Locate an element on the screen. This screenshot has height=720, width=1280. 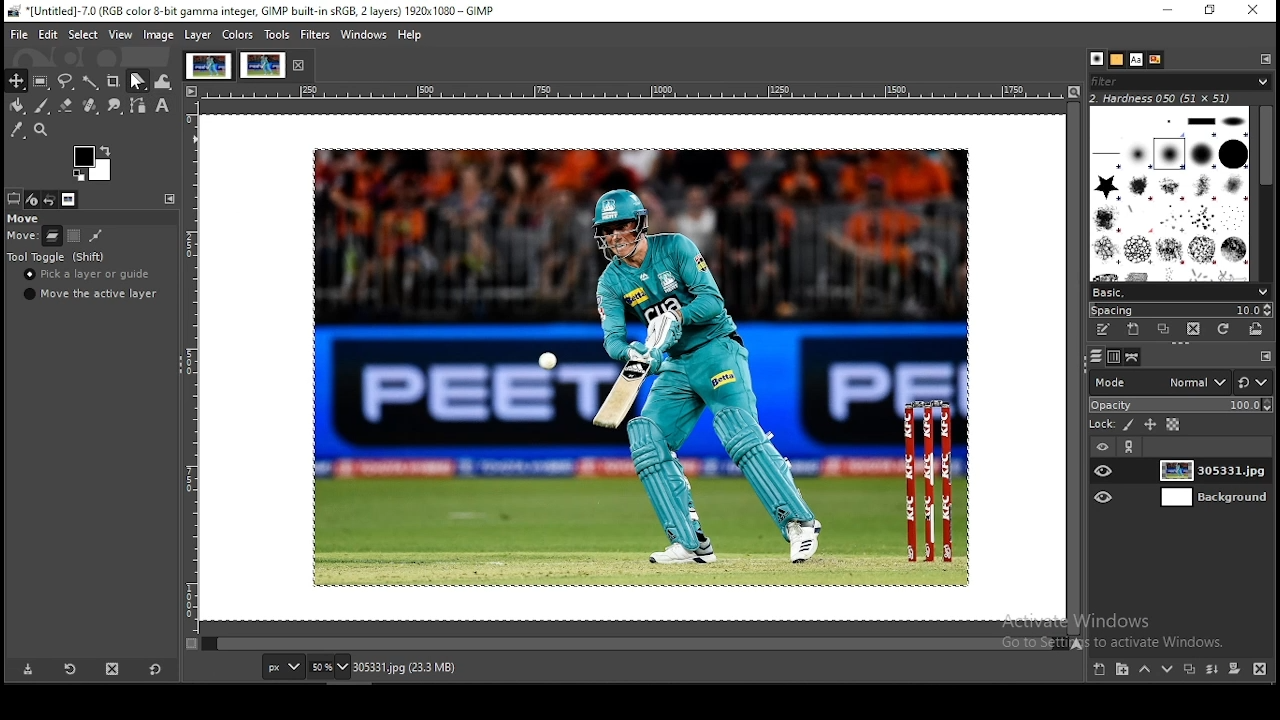
merge layers is located at coordinates (1211, 670).